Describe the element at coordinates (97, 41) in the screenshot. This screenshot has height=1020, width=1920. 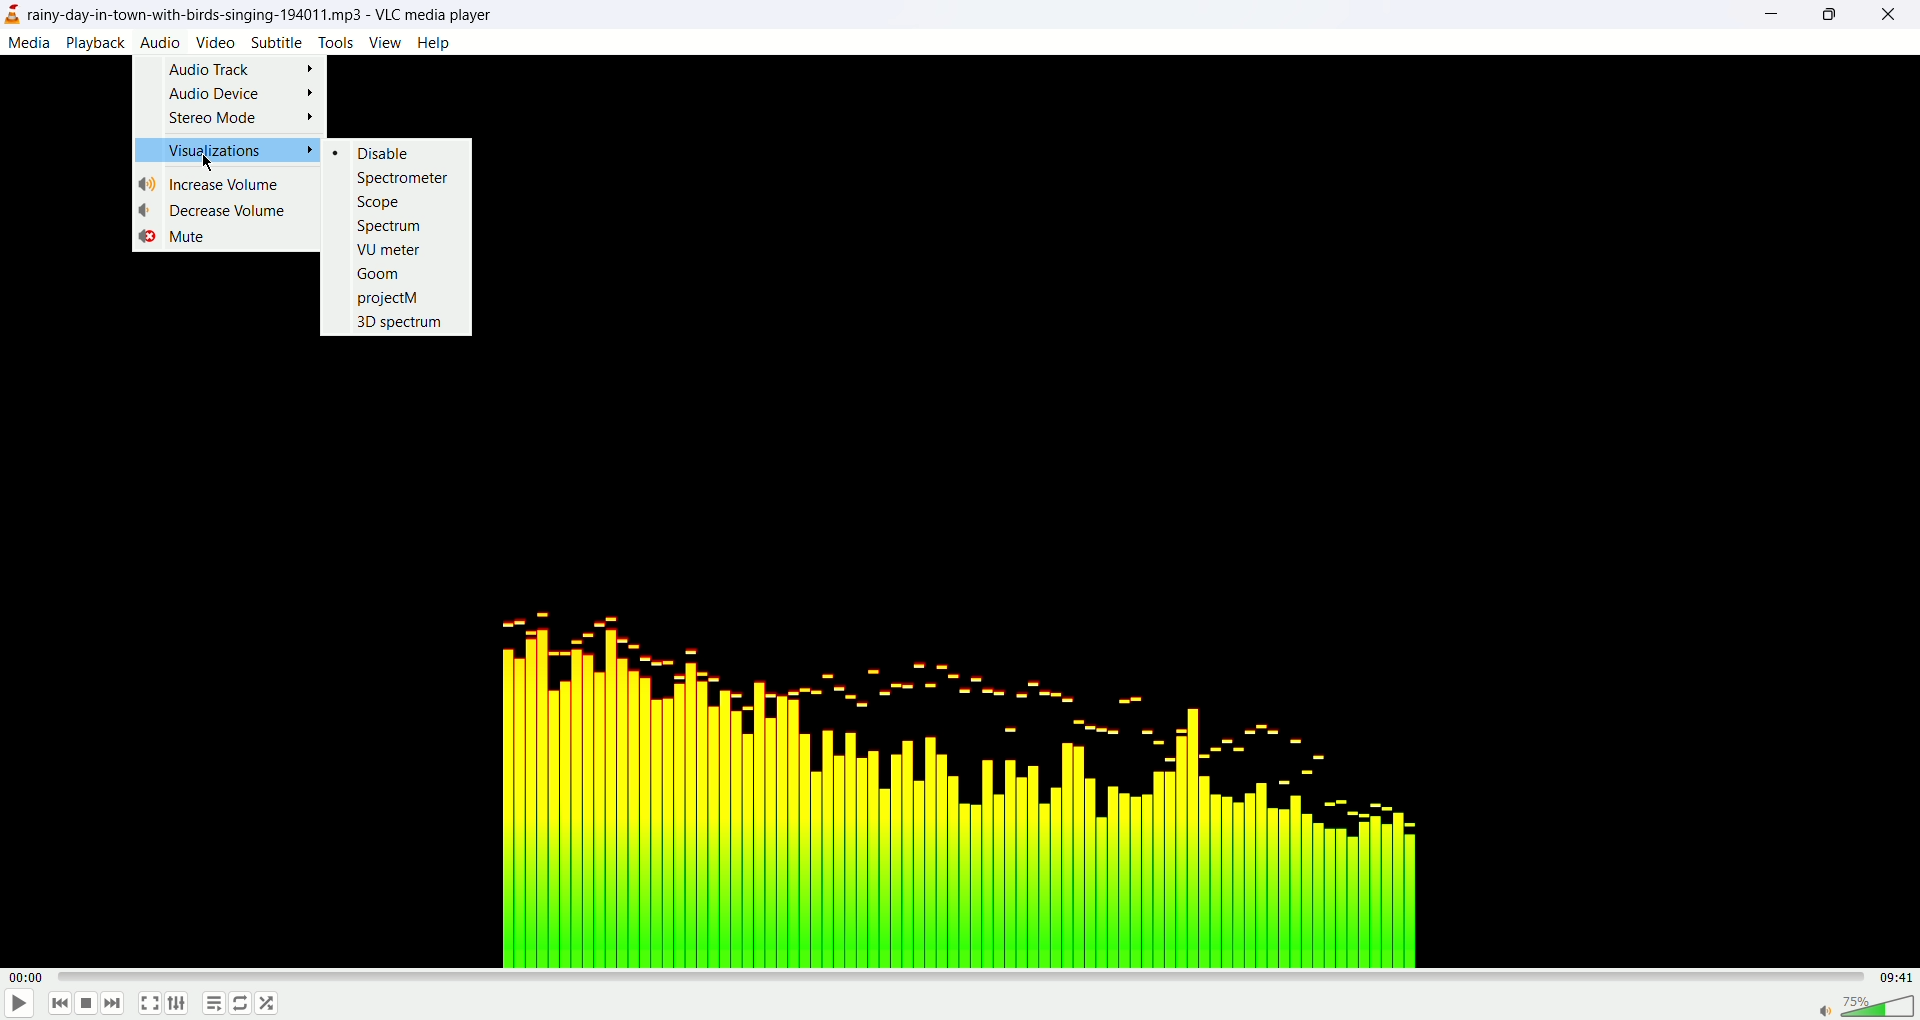
I see `playback` at that location.